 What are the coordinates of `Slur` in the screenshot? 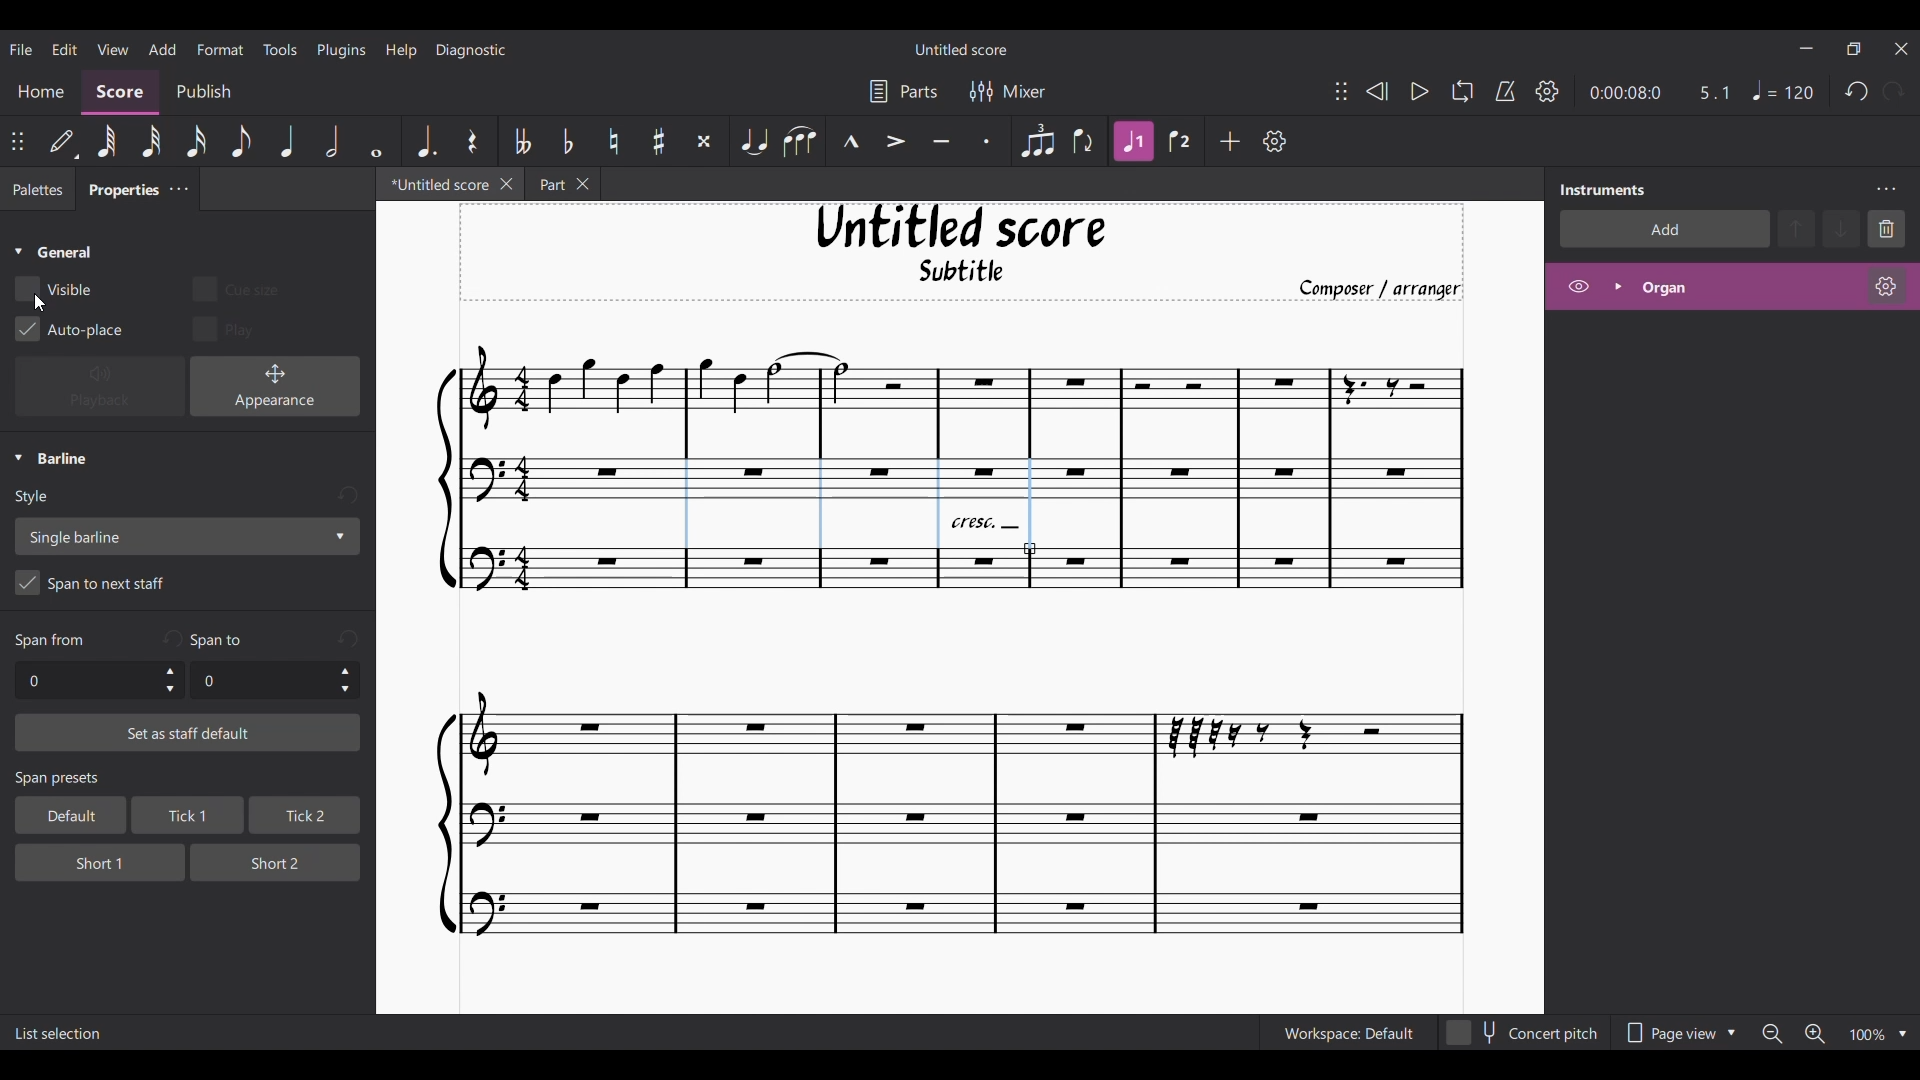 It's located at (799, 141).